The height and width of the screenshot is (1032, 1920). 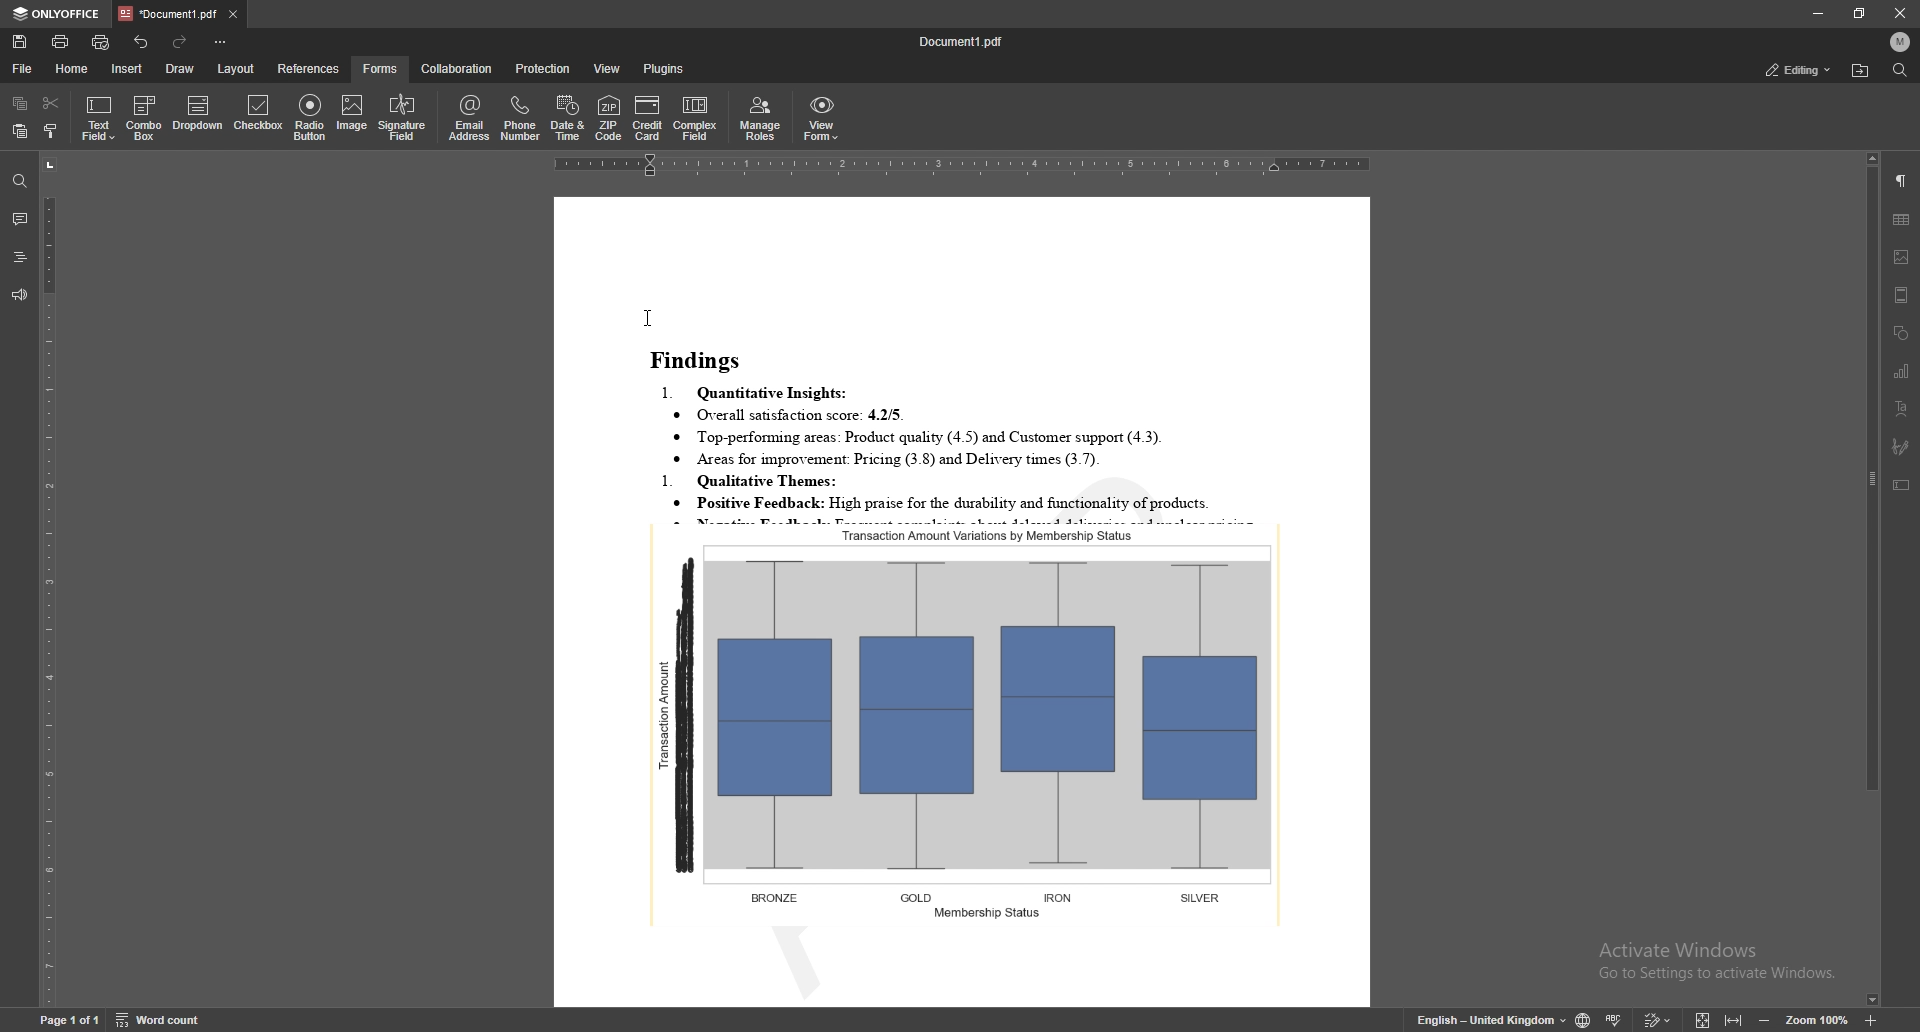 I want to click on date and time, so click(x=567, y=119).